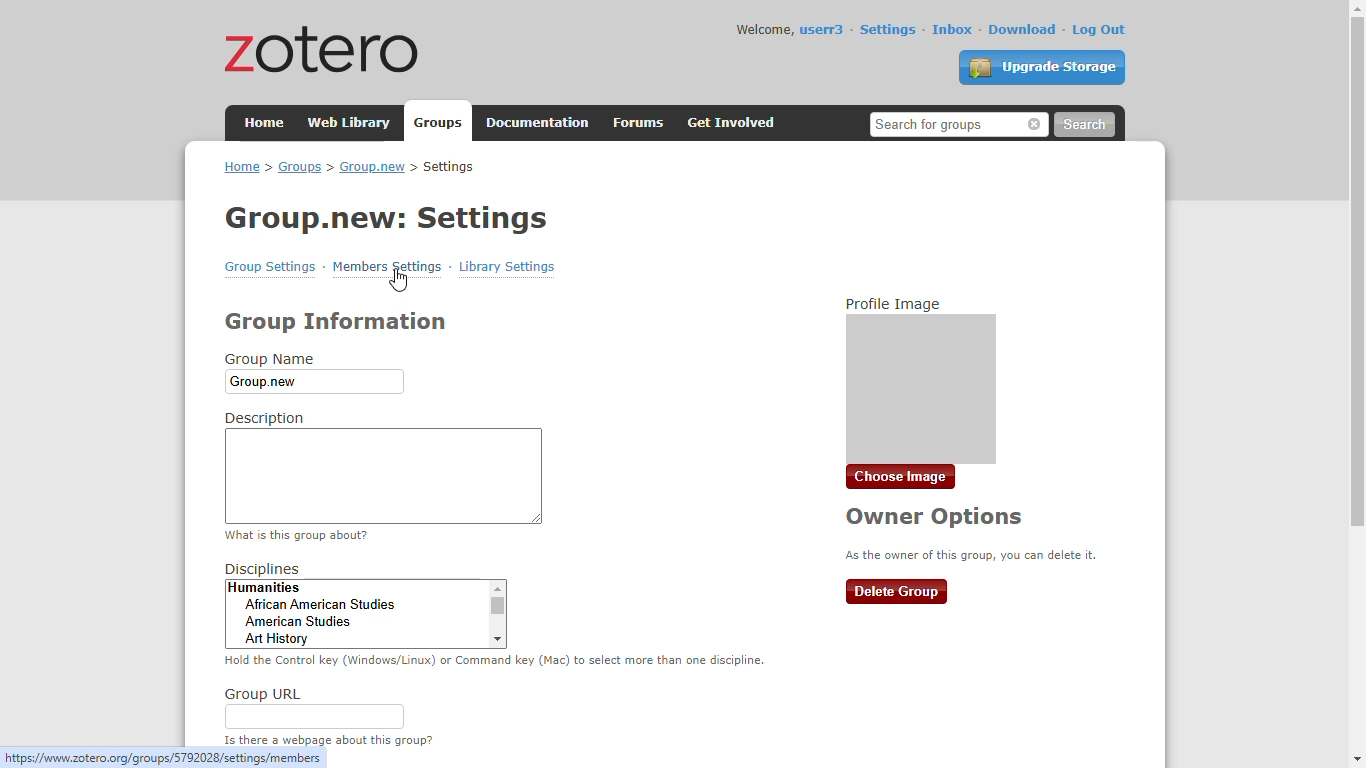  What do you see at coordinates (1356, 270) in the screenshot?
I see `vertical scroll bar` at bounding box center [1356, 270].